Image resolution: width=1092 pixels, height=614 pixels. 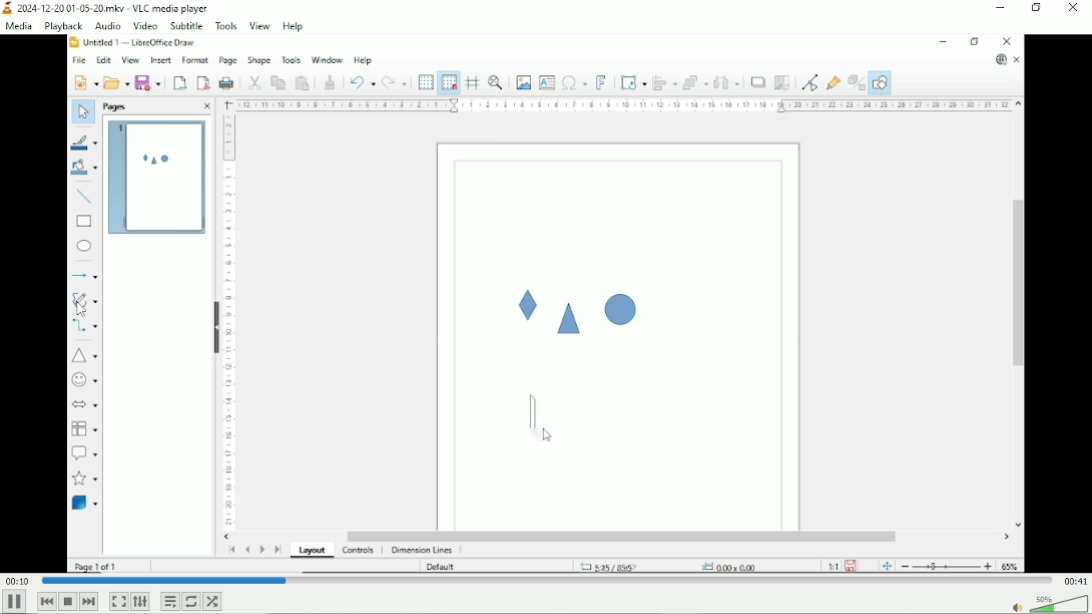 I want to click on 2024-12-20 01-05-20.mkv - VLC media player, so click(x=107, y=8).